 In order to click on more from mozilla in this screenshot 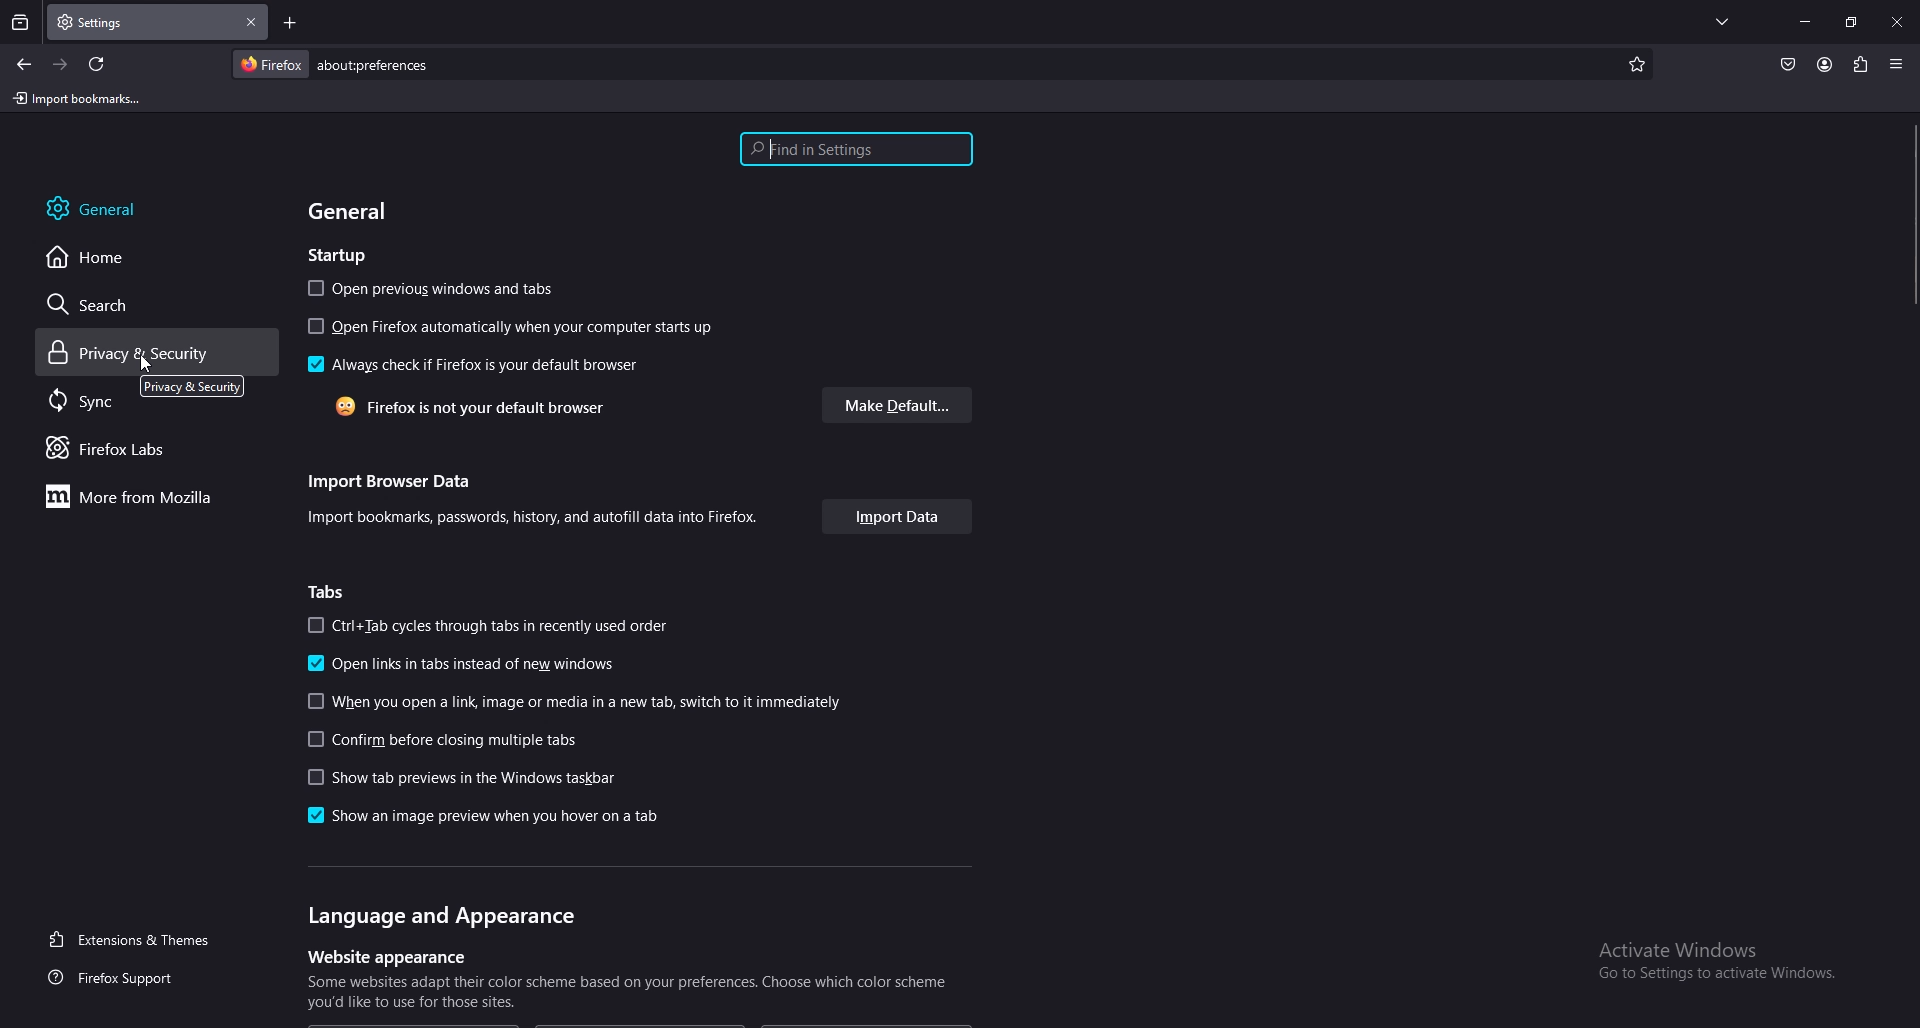, I will do `click(140, 499)`.